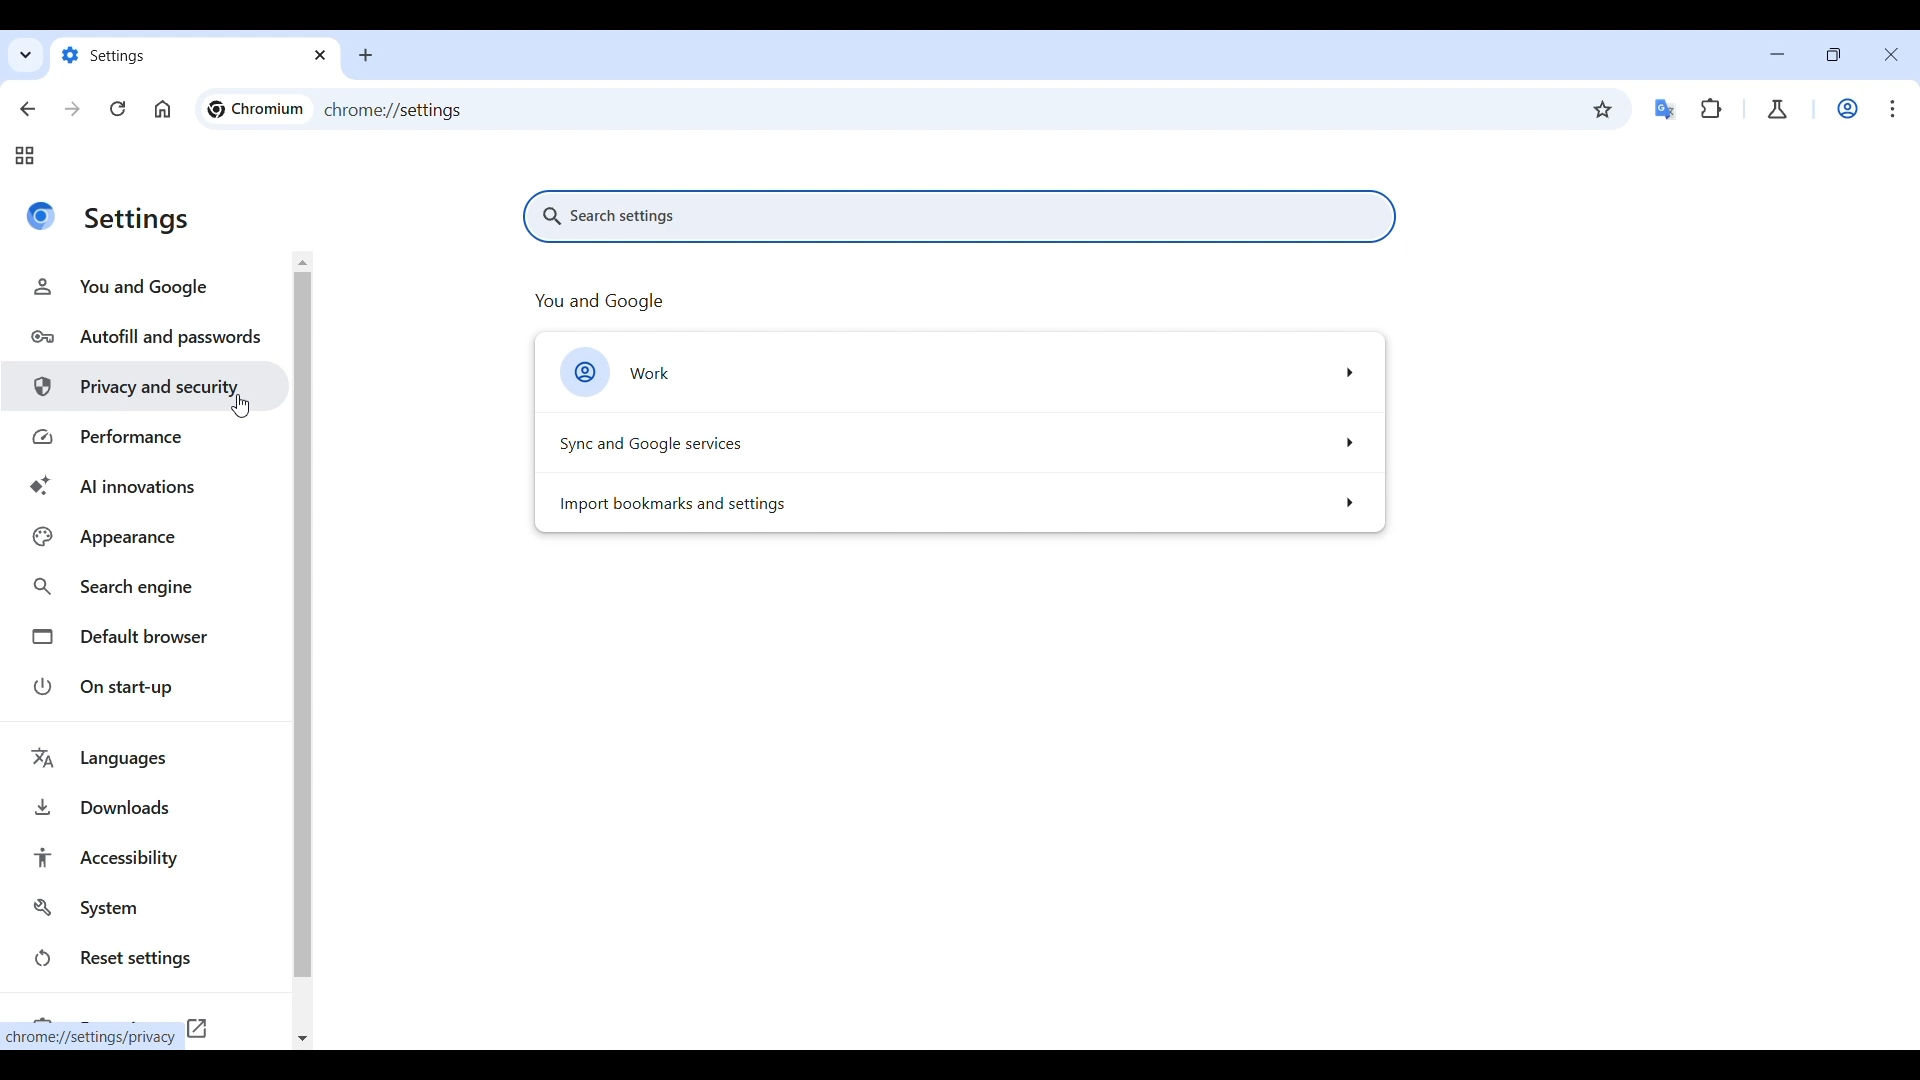  What do you see at coordinates (144, 637) in the screenshot?
I see `Default browser` at bounding box center [144, 637].